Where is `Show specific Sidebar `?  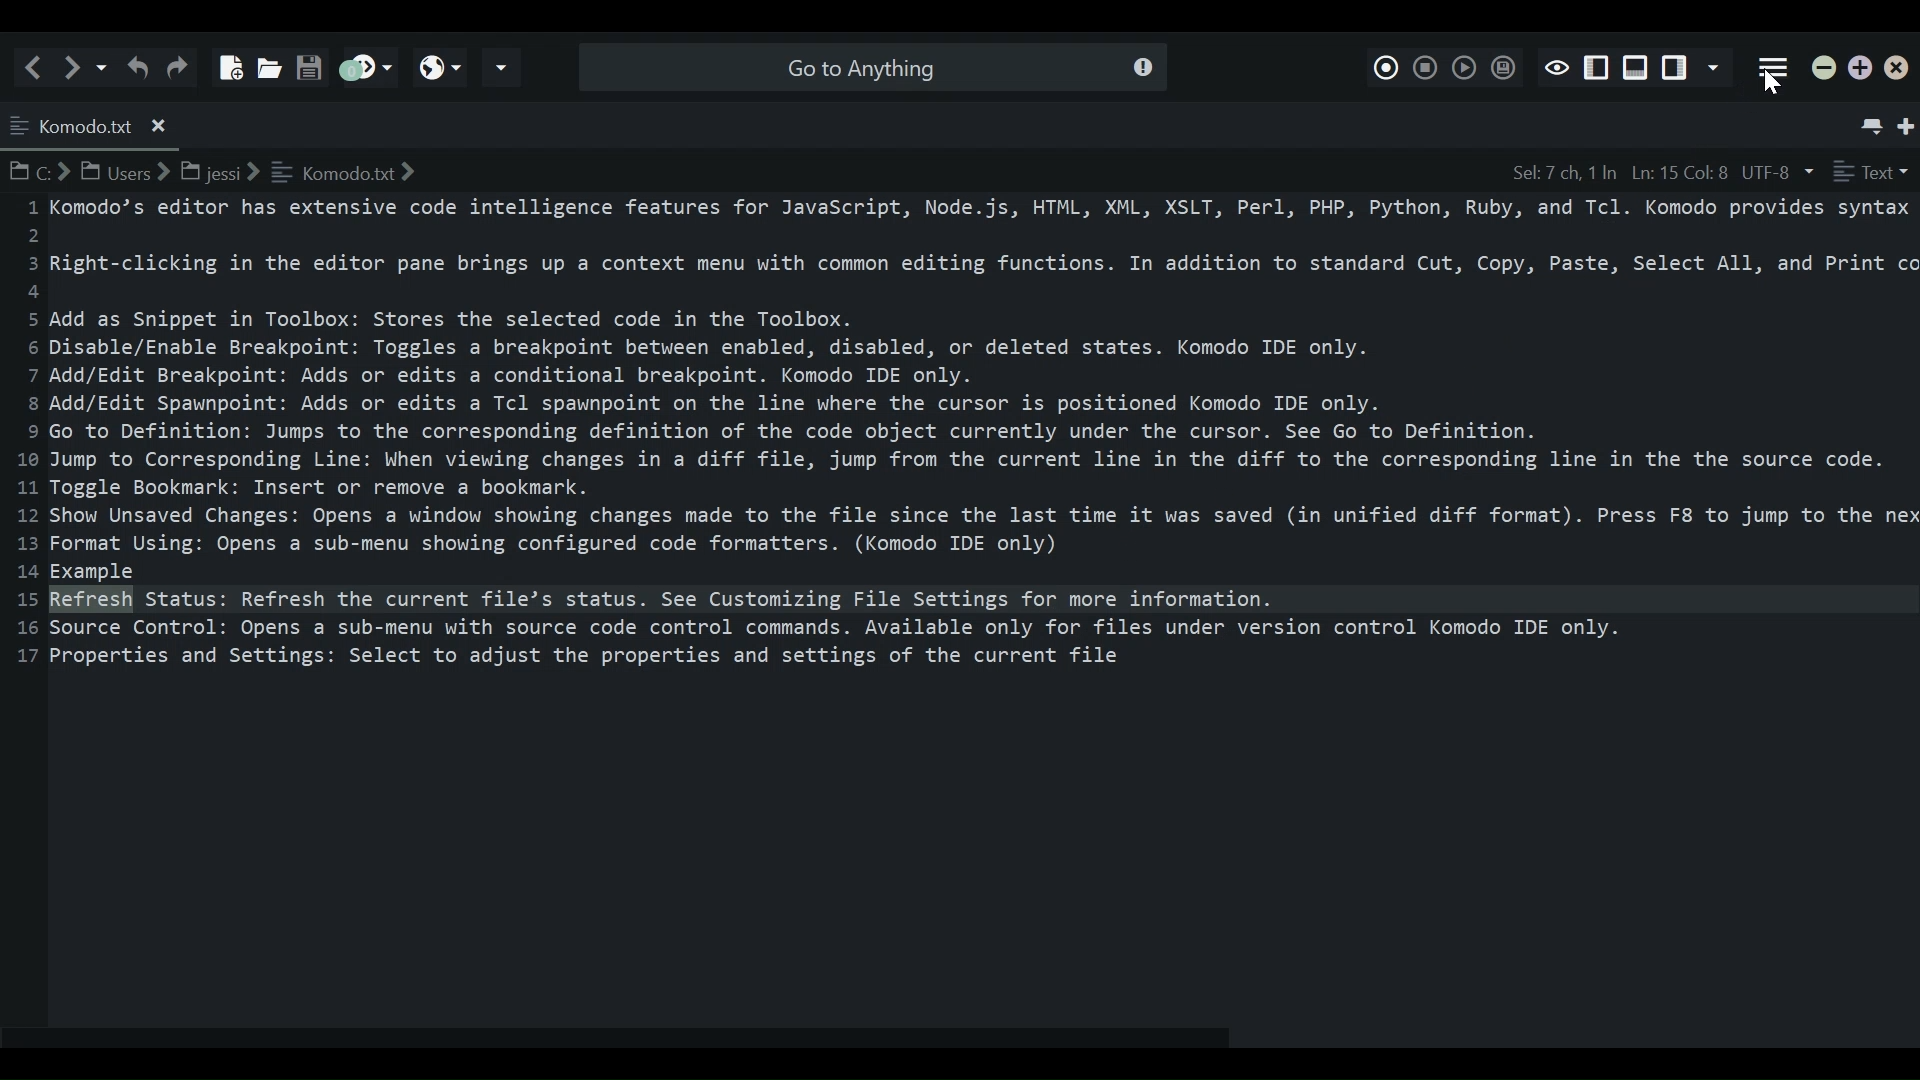 Show specific Sidebar  is located at coordinates (1717, 69).